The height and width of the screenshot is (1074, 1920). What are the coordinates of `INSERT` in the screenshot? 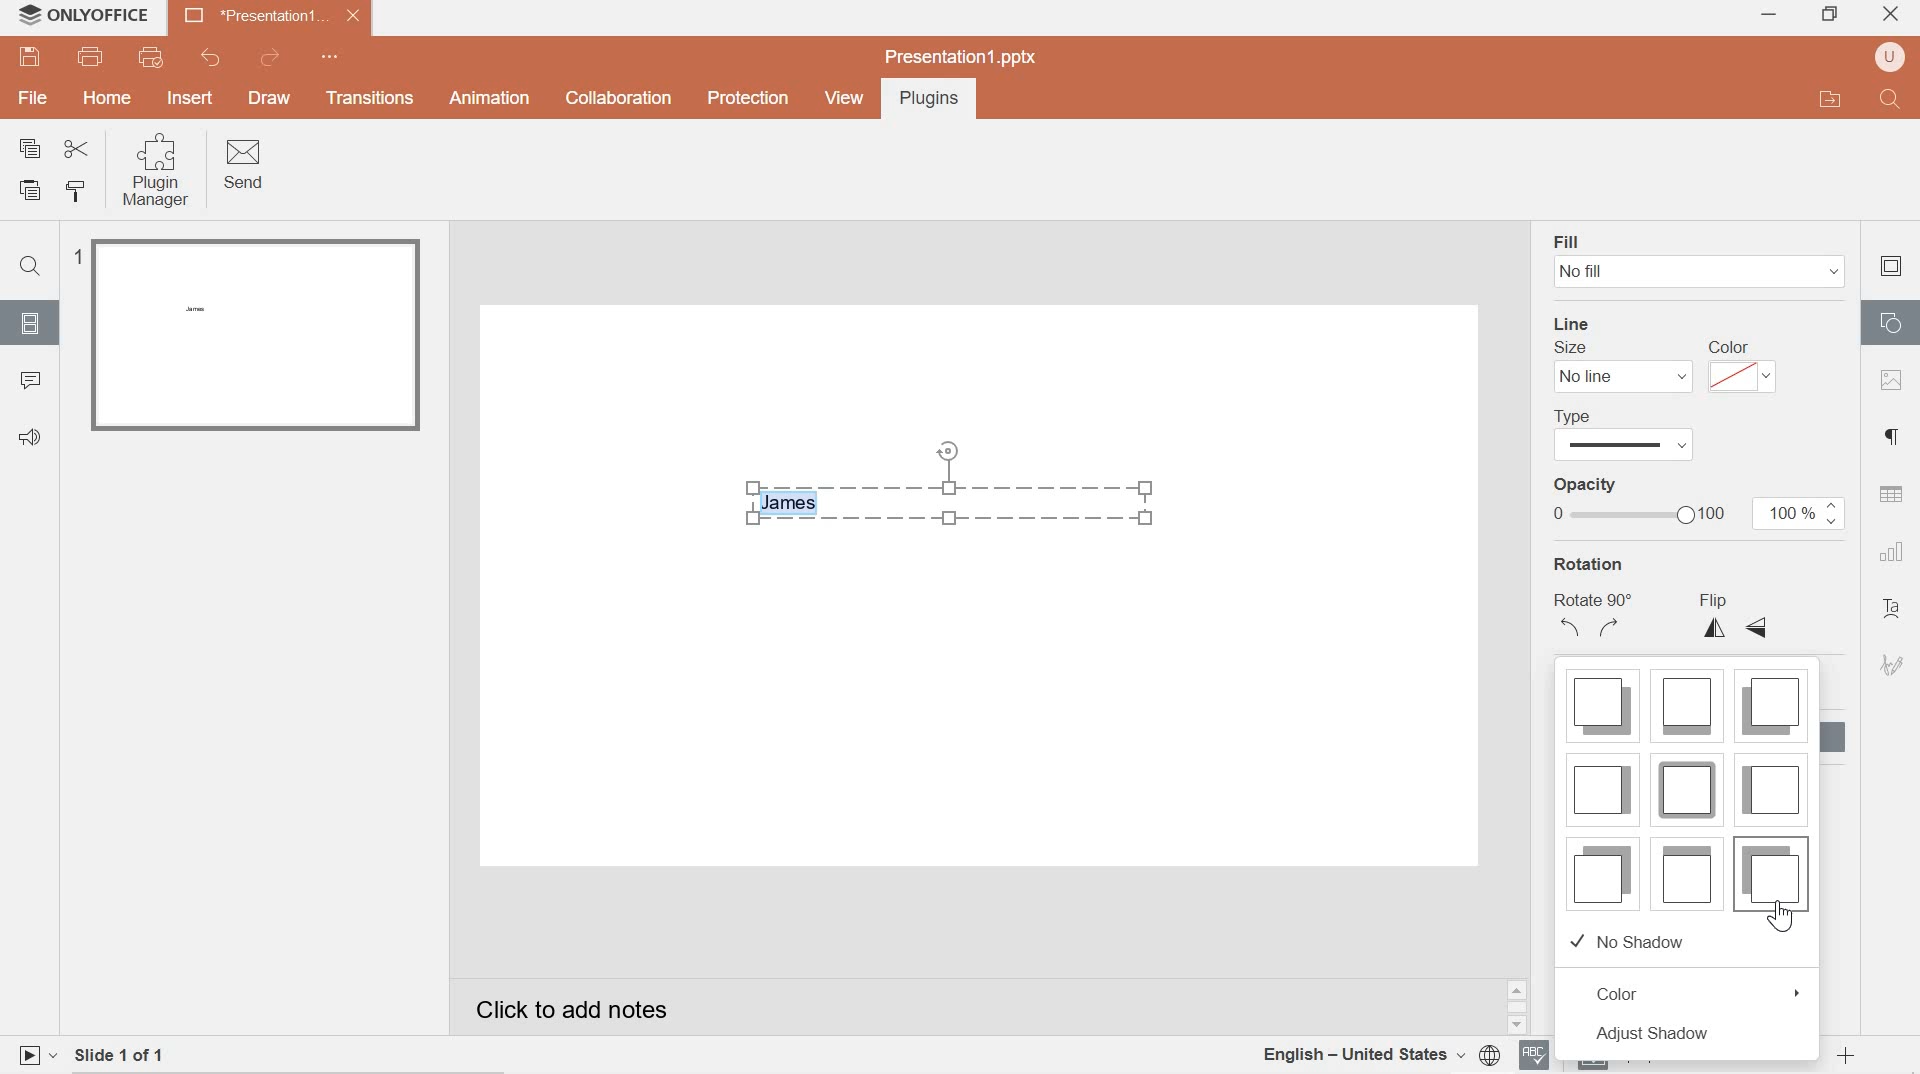 It's located at (192, 97).